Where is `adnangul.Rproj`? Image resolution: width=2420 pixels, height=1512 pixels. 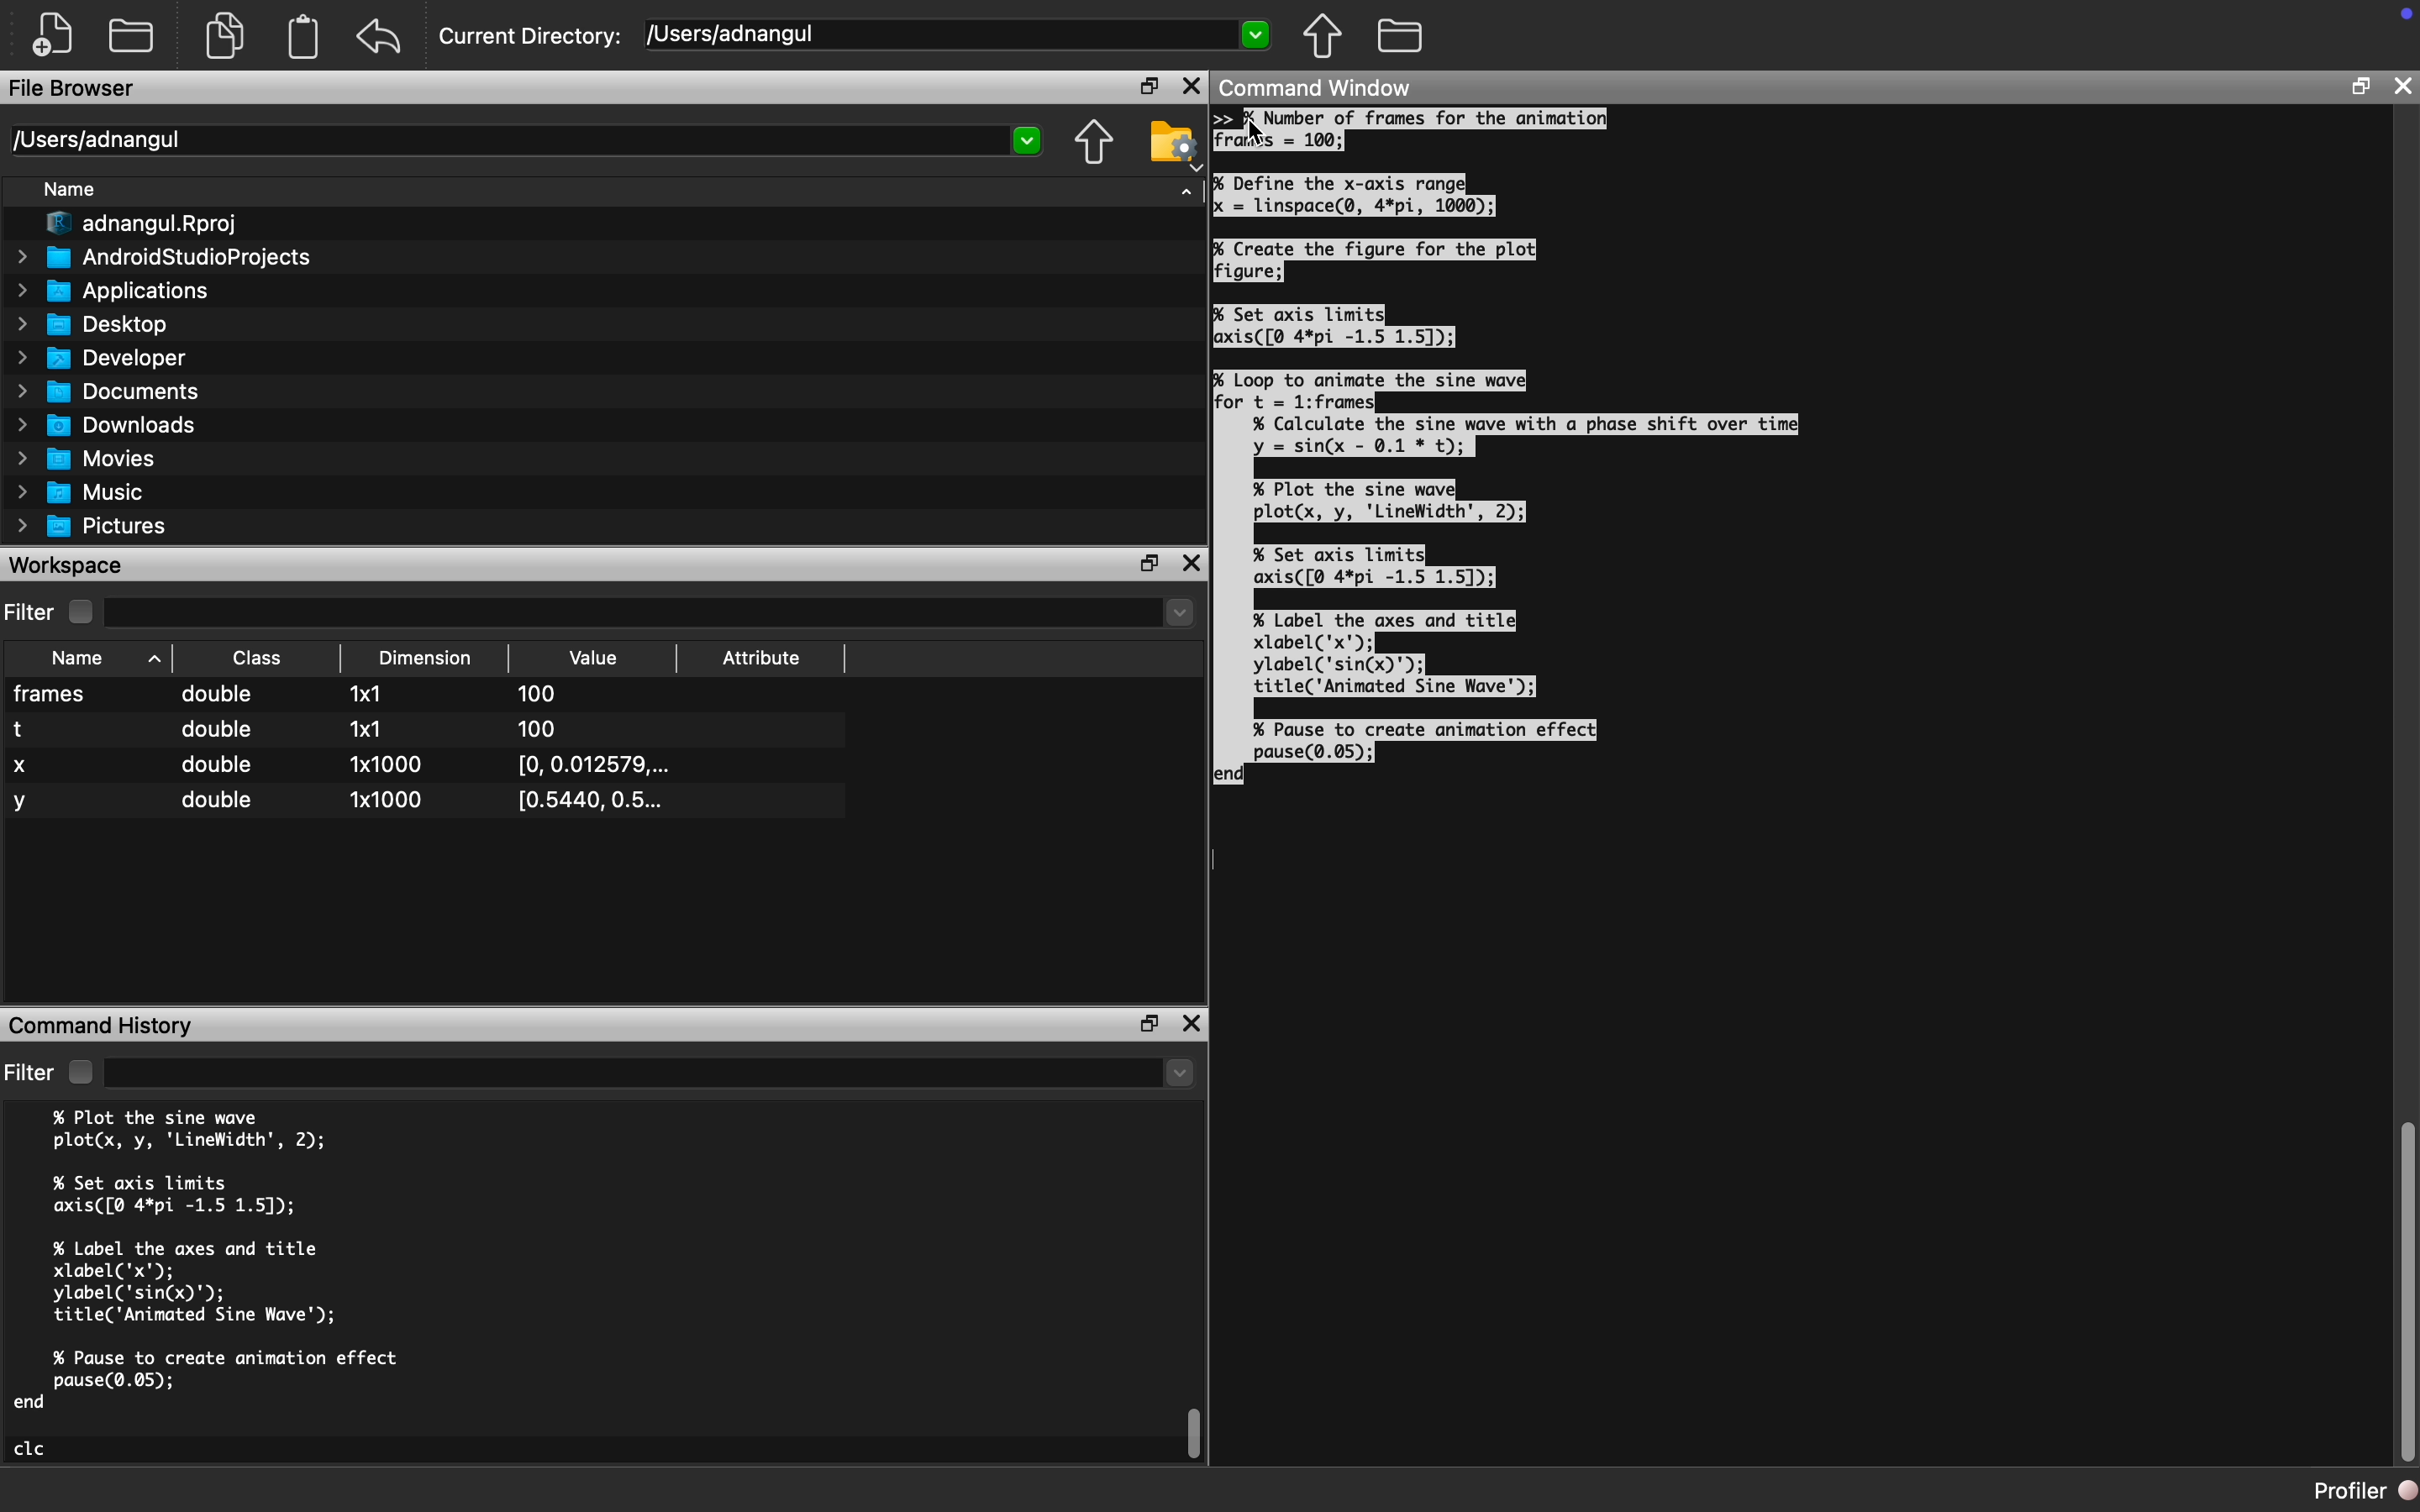
adnangul.Rproj is located at coordinates (139, 224).